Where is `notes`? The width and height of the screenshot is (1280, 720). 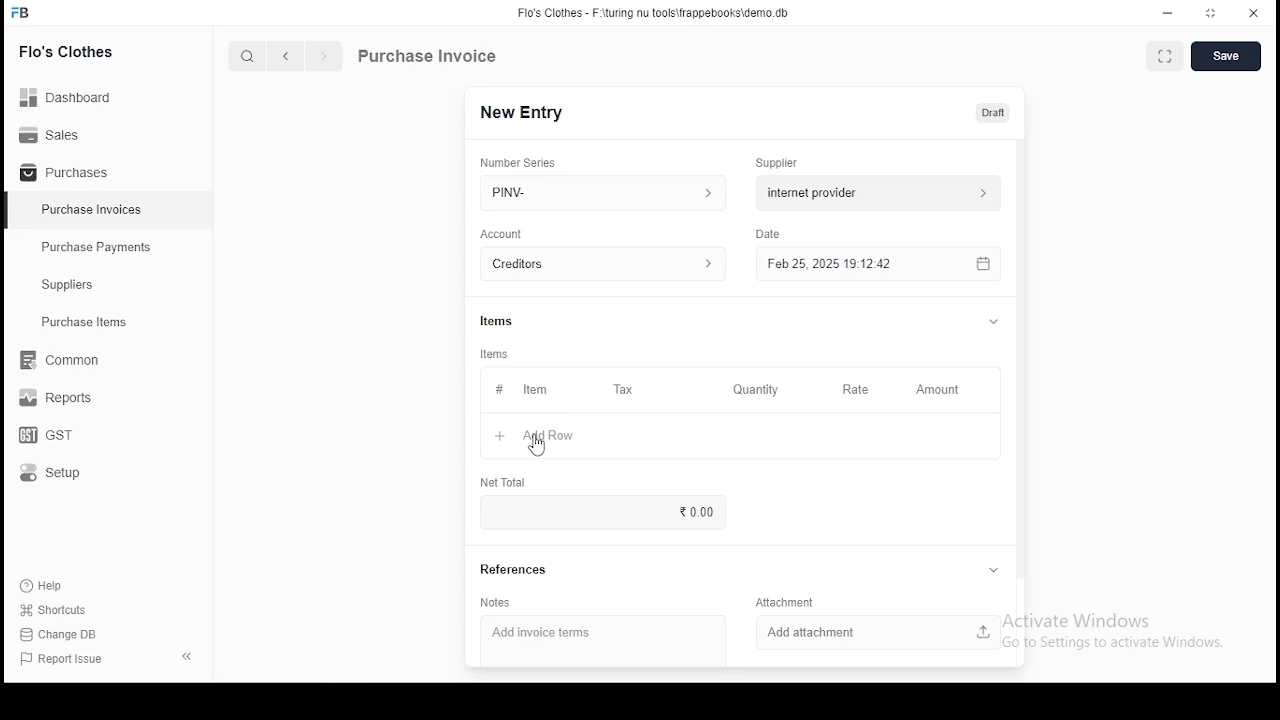 notes is located at coordinates (496, 603).